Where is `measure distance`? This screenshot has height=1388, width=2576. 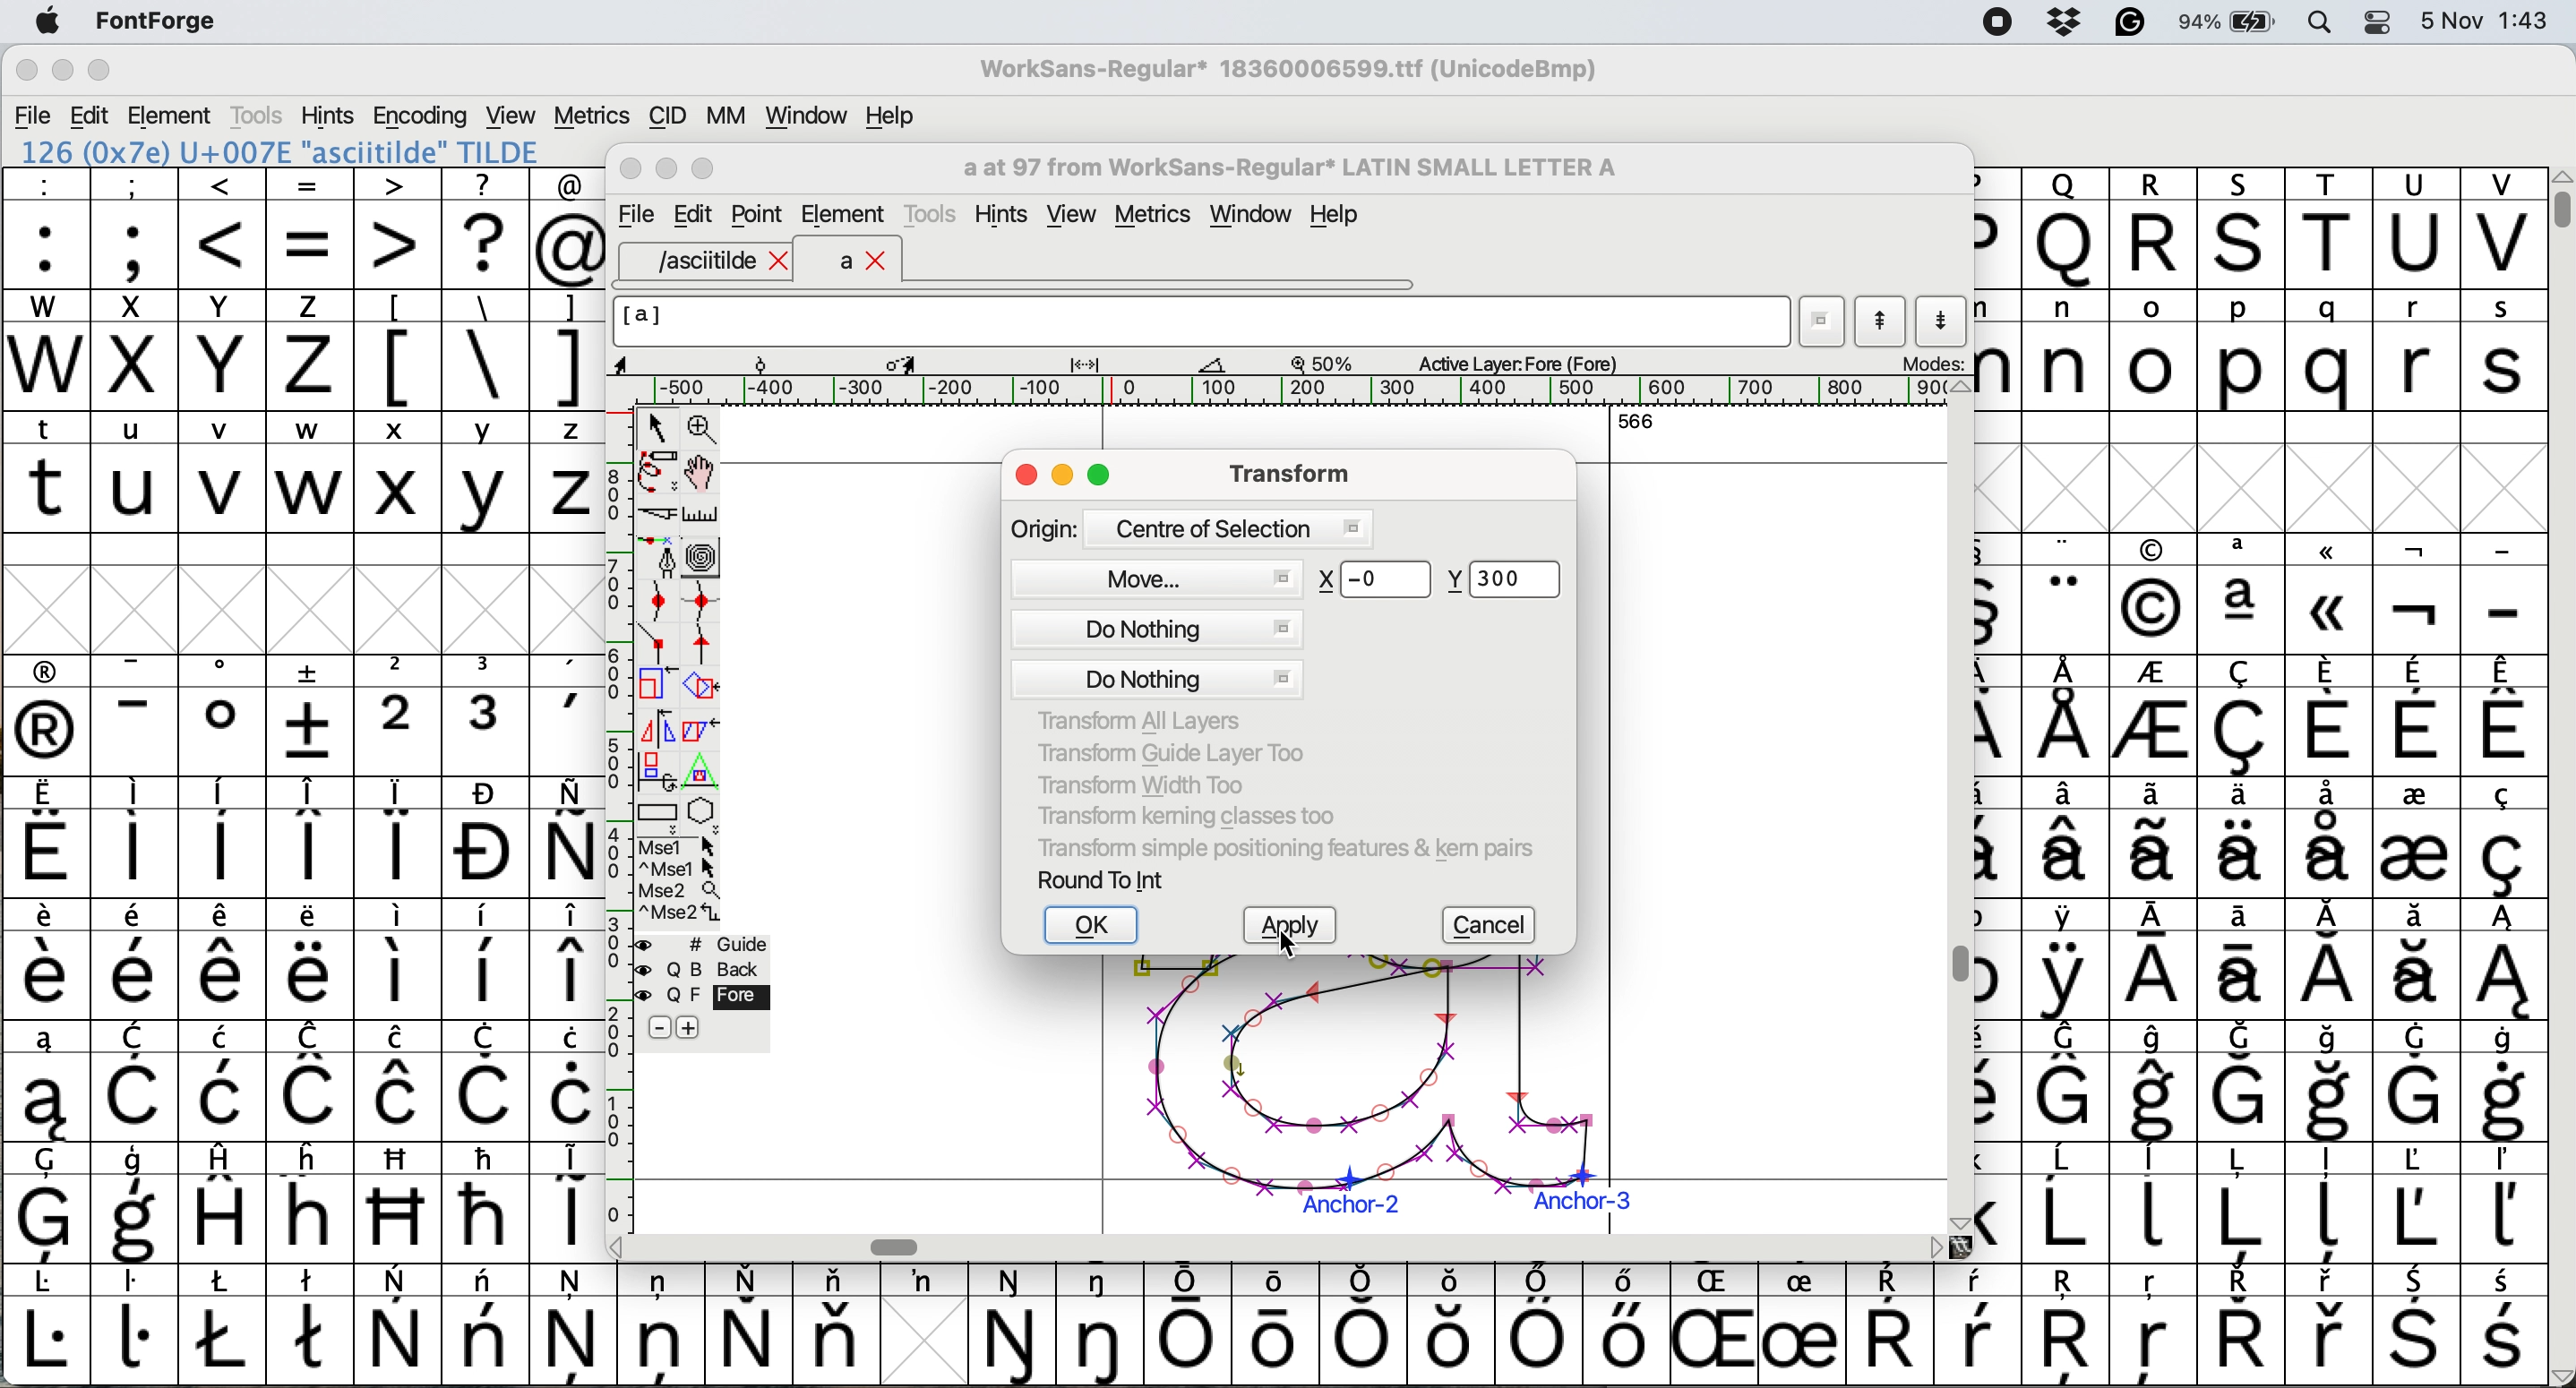
measure distance is located at coordinates (703, 515).